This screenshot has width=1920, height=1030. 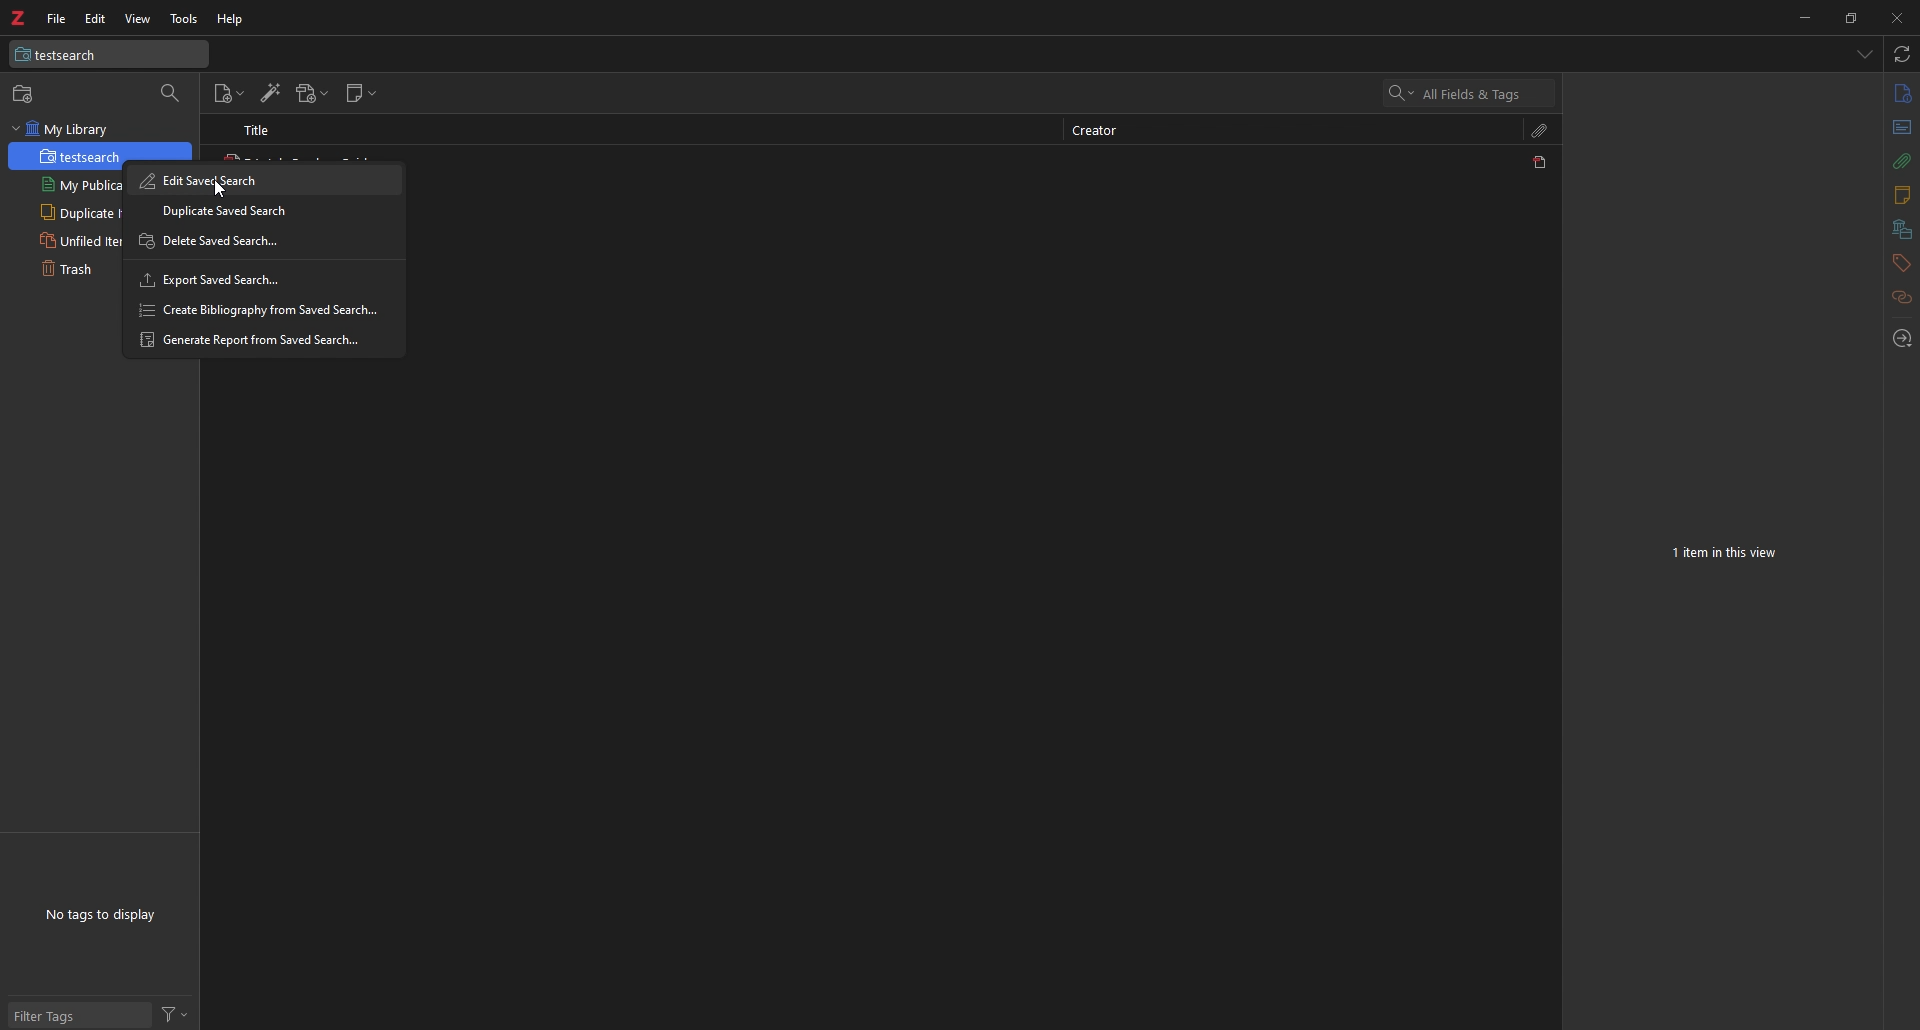 What do you see at coordinates (1900, 340) in the screenshot?
I see `locate` at bounding box center [1900, 340].